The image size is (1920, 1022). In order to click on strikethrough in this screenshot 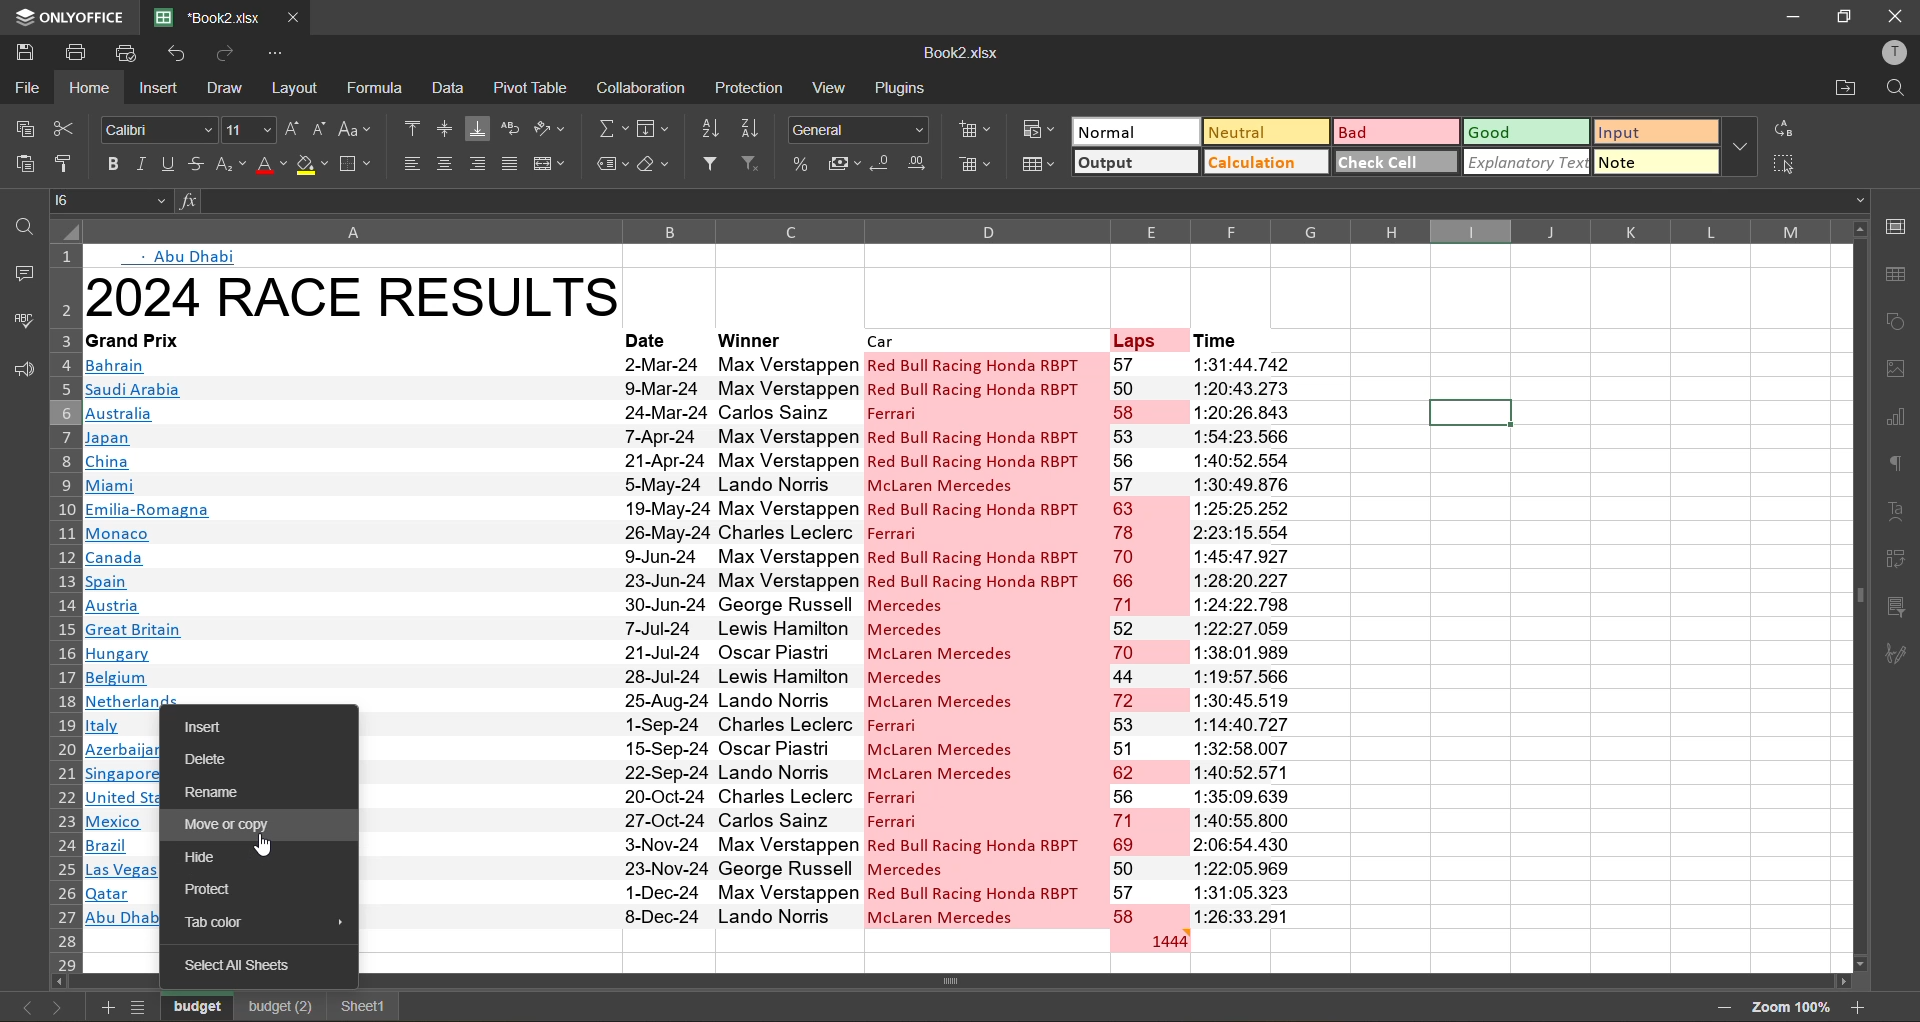, I will do `click(198, 164)`.